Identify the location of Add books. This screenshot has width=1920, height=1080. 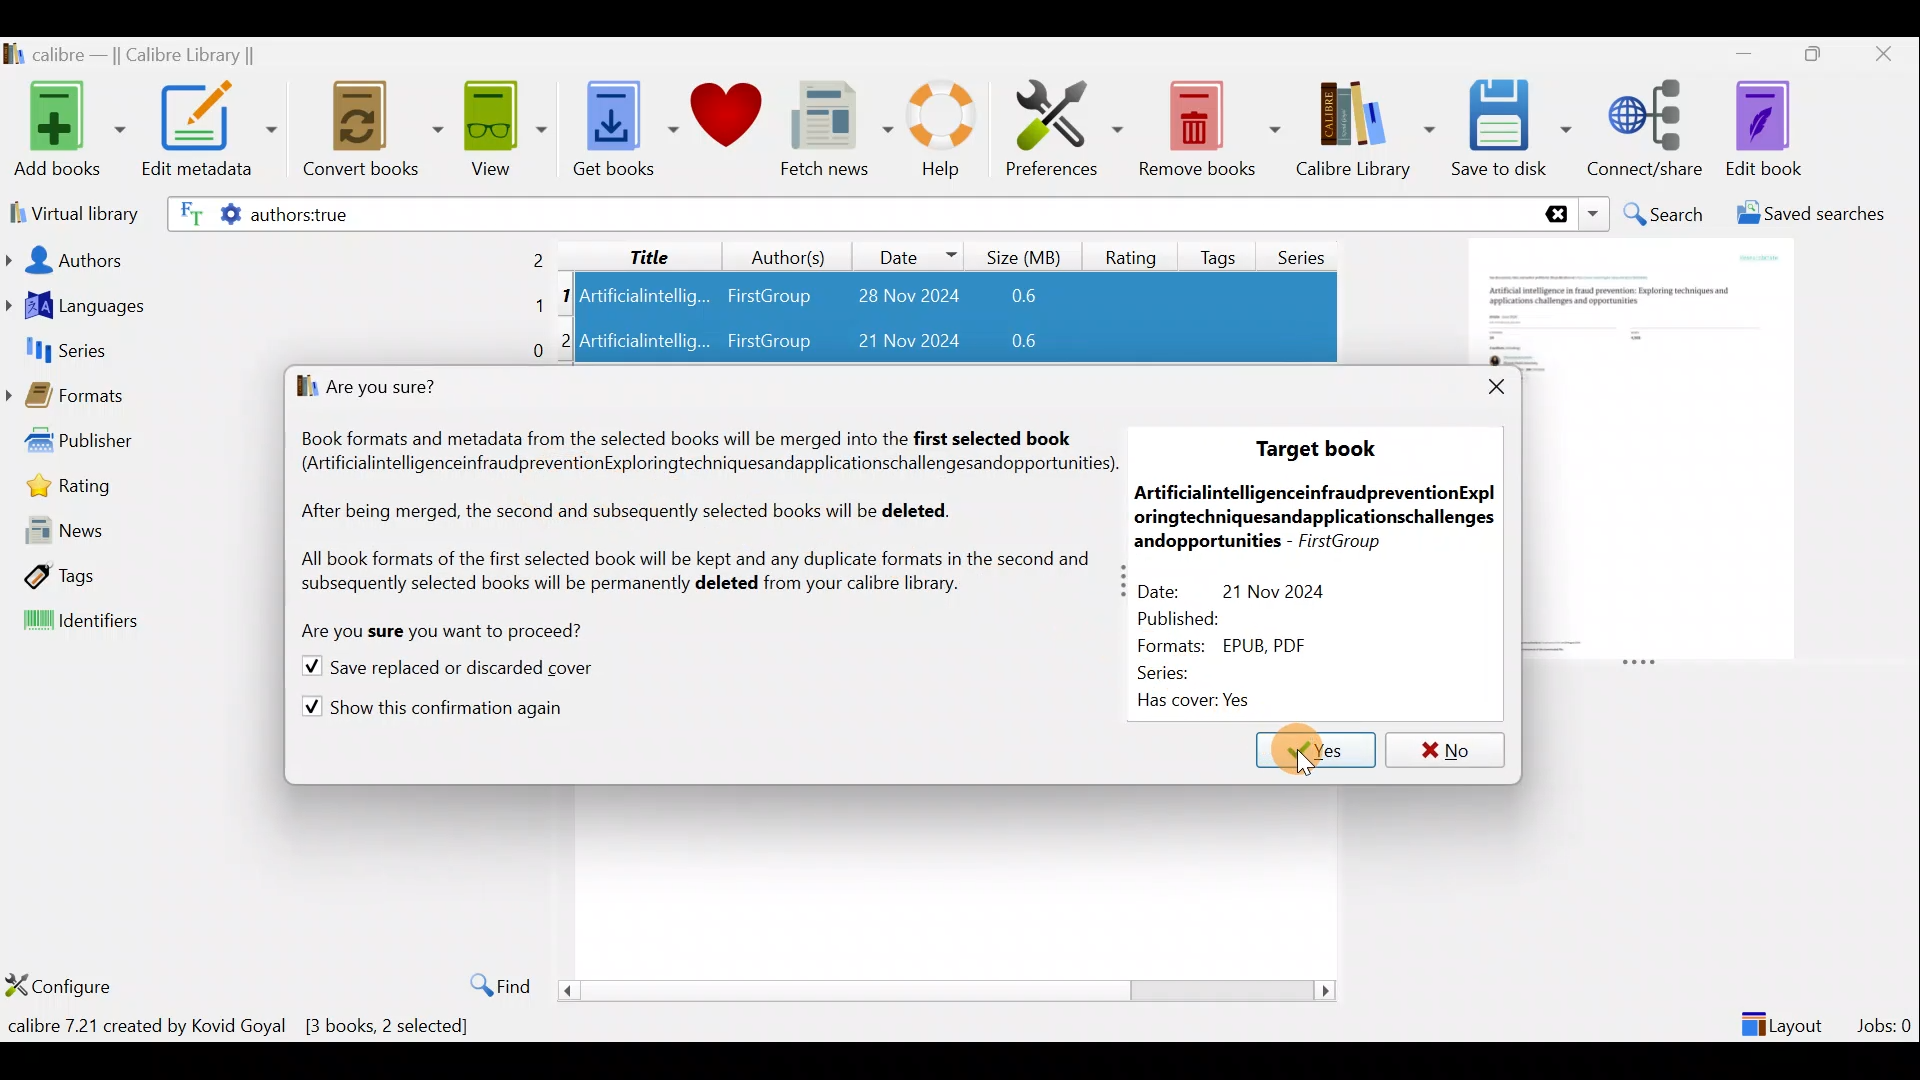
(66, 131).